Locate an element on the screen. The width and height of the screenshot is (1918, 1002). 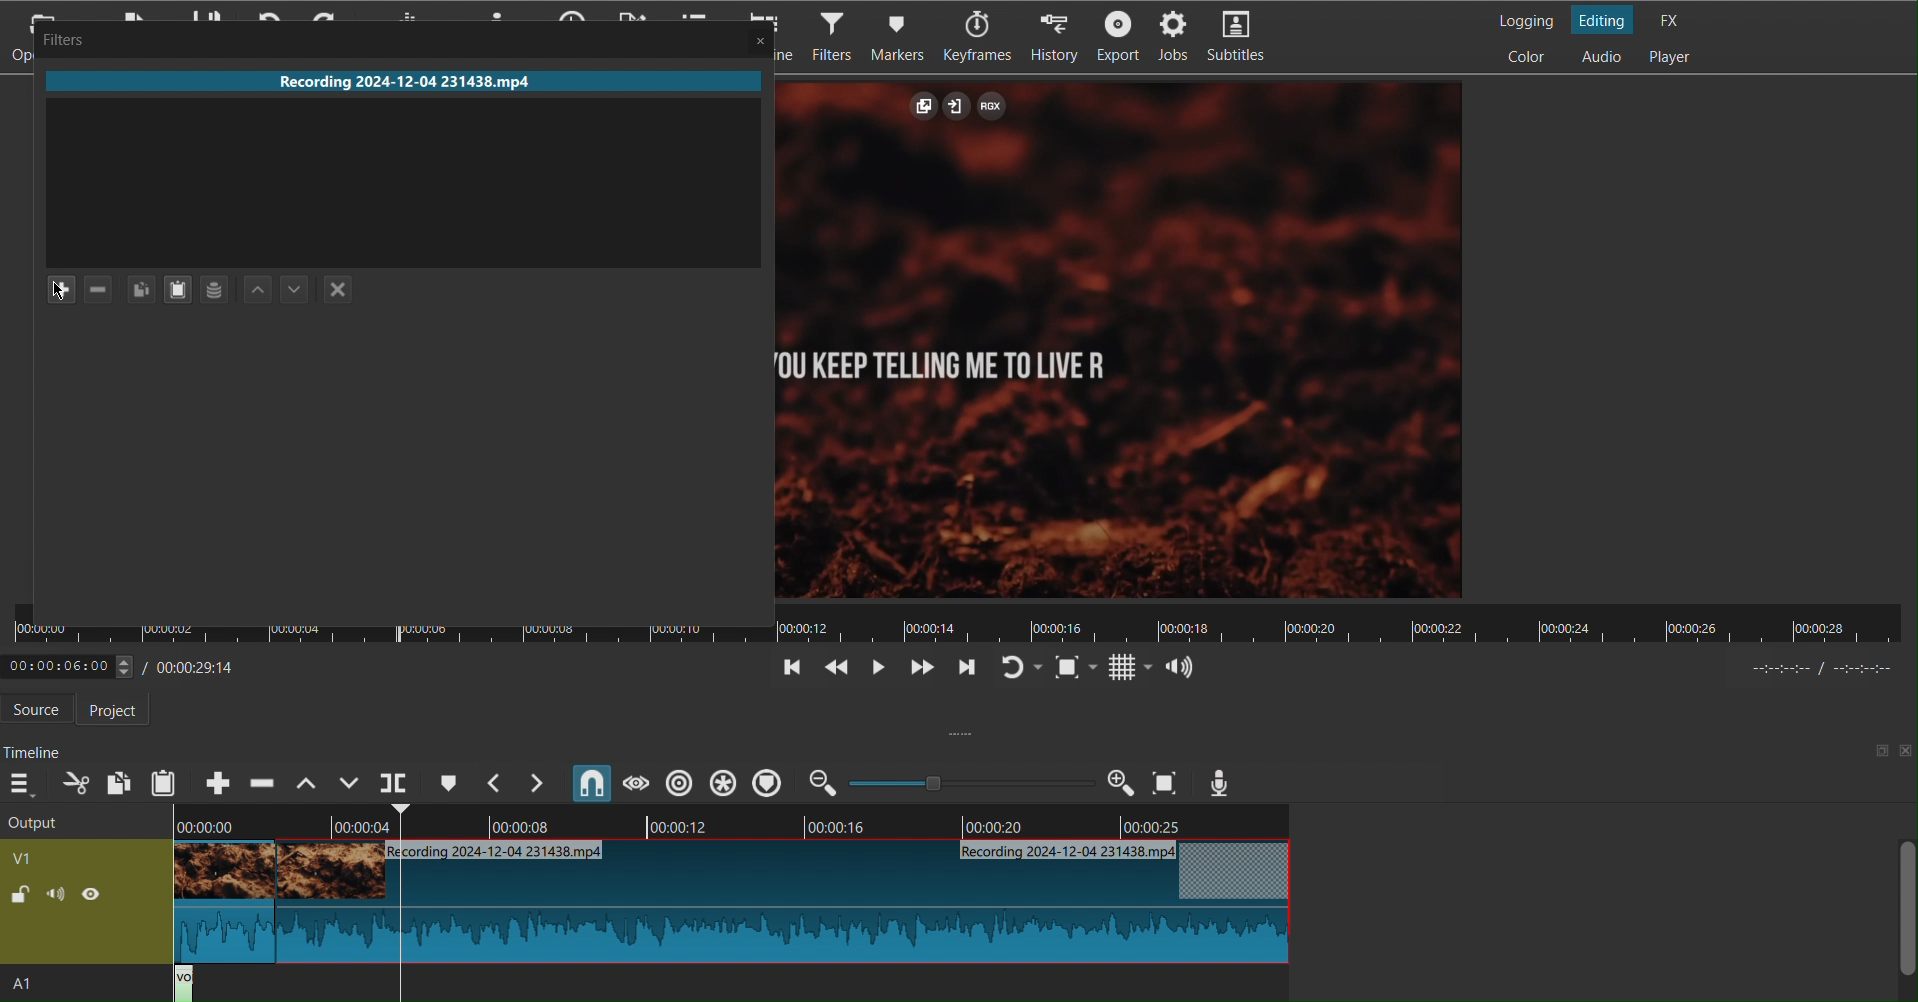
Logging is located at coordinates (1525, 17).